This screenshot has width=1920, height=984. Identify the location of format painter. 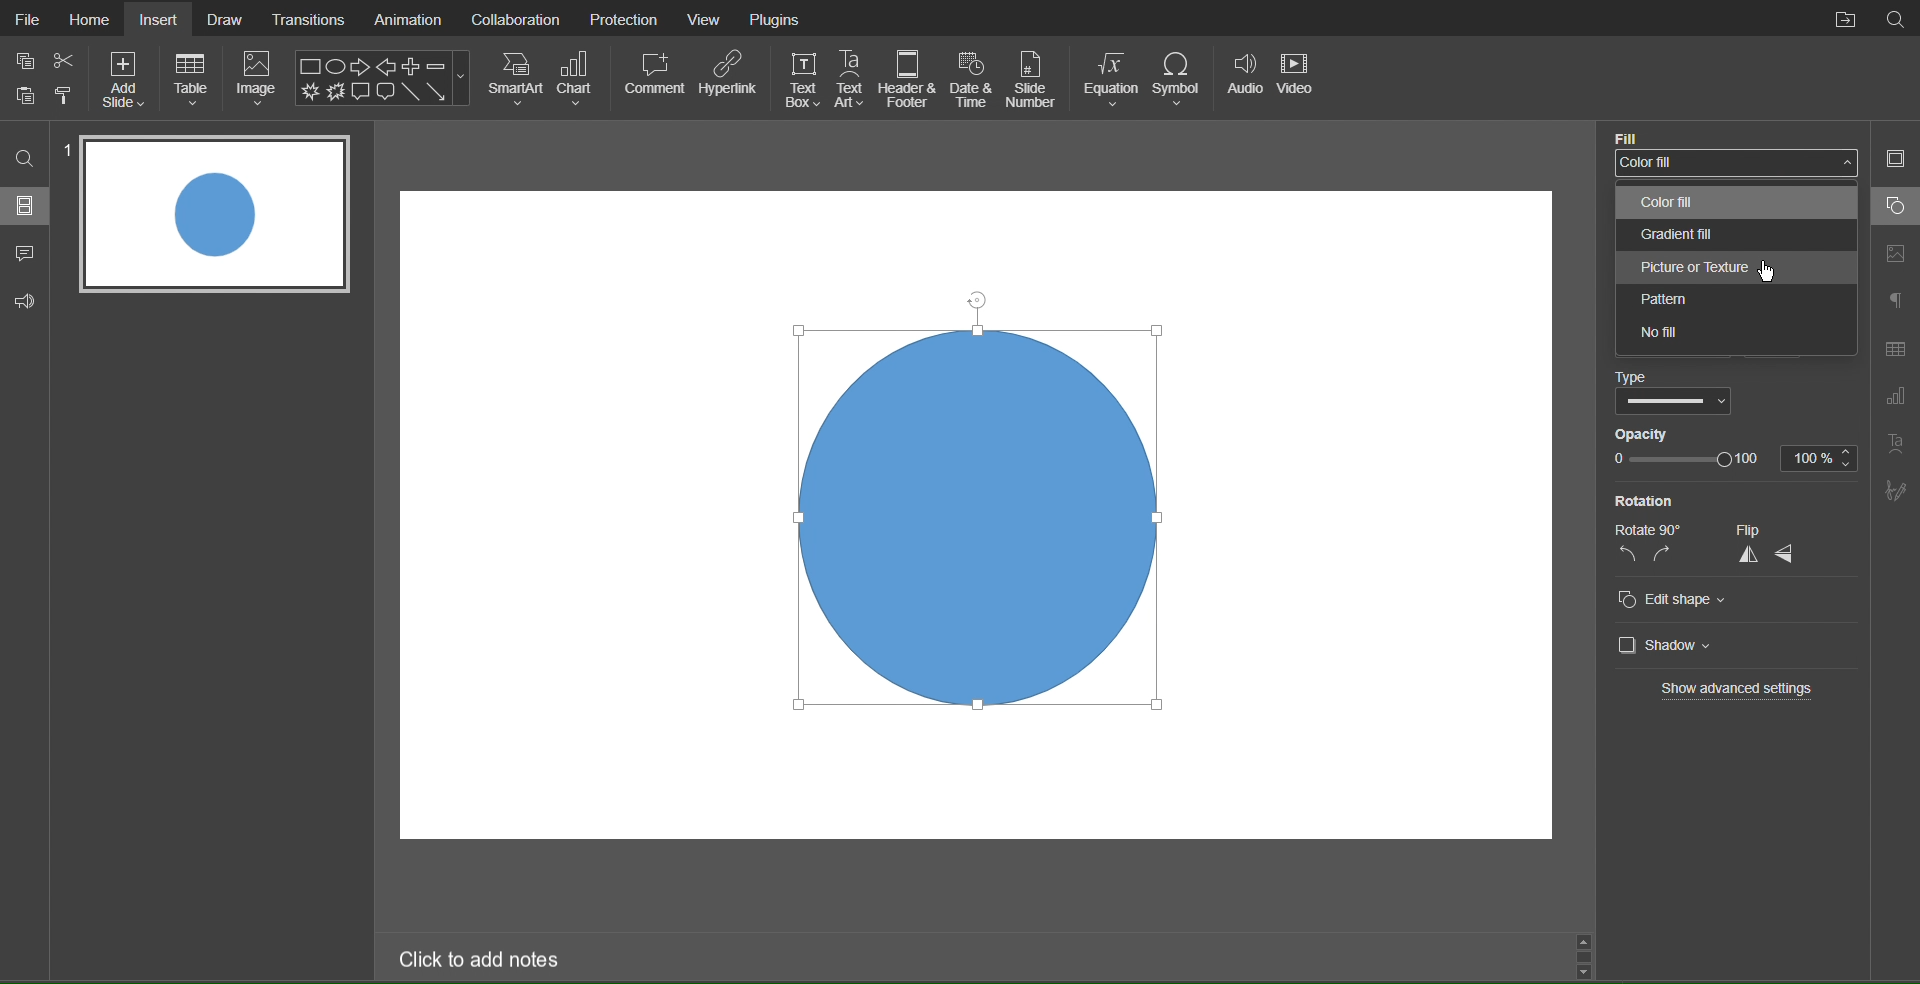
(70, 97).